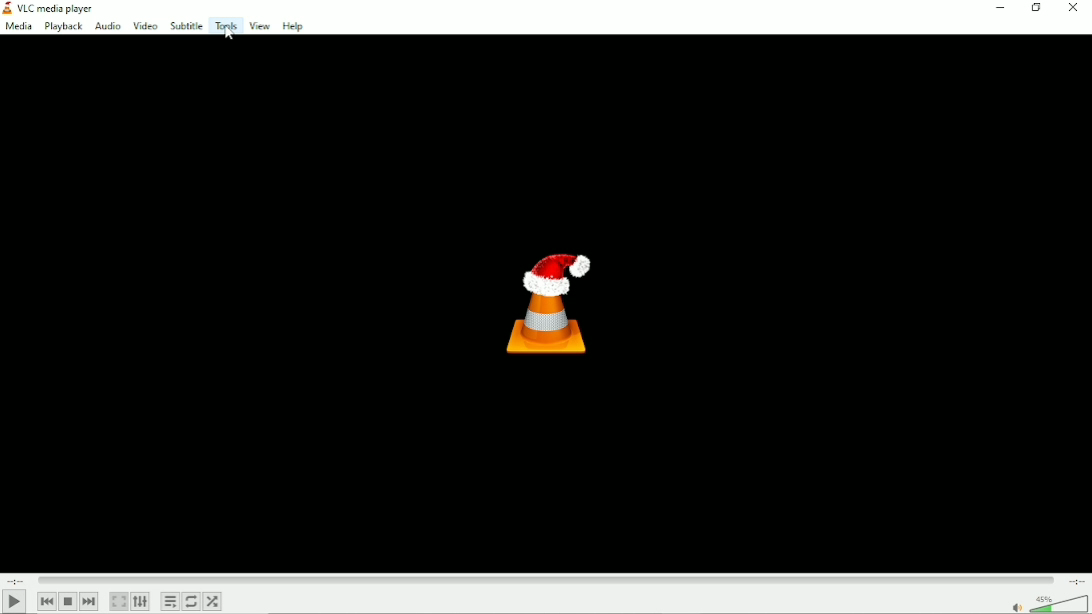 The image size is (1092, 614). I want to click on Next, so click(89, 601).